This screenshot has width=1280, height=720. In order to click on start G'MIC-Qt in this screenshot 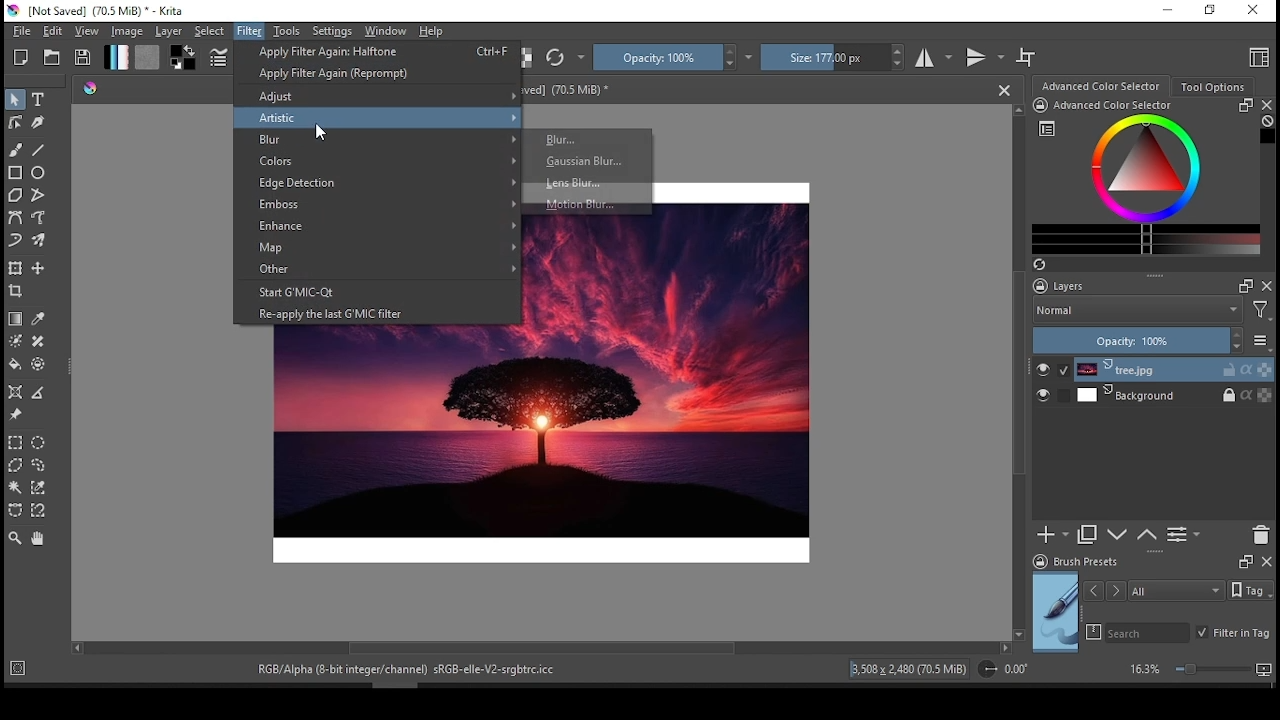, I will do `click(377, 290)`.